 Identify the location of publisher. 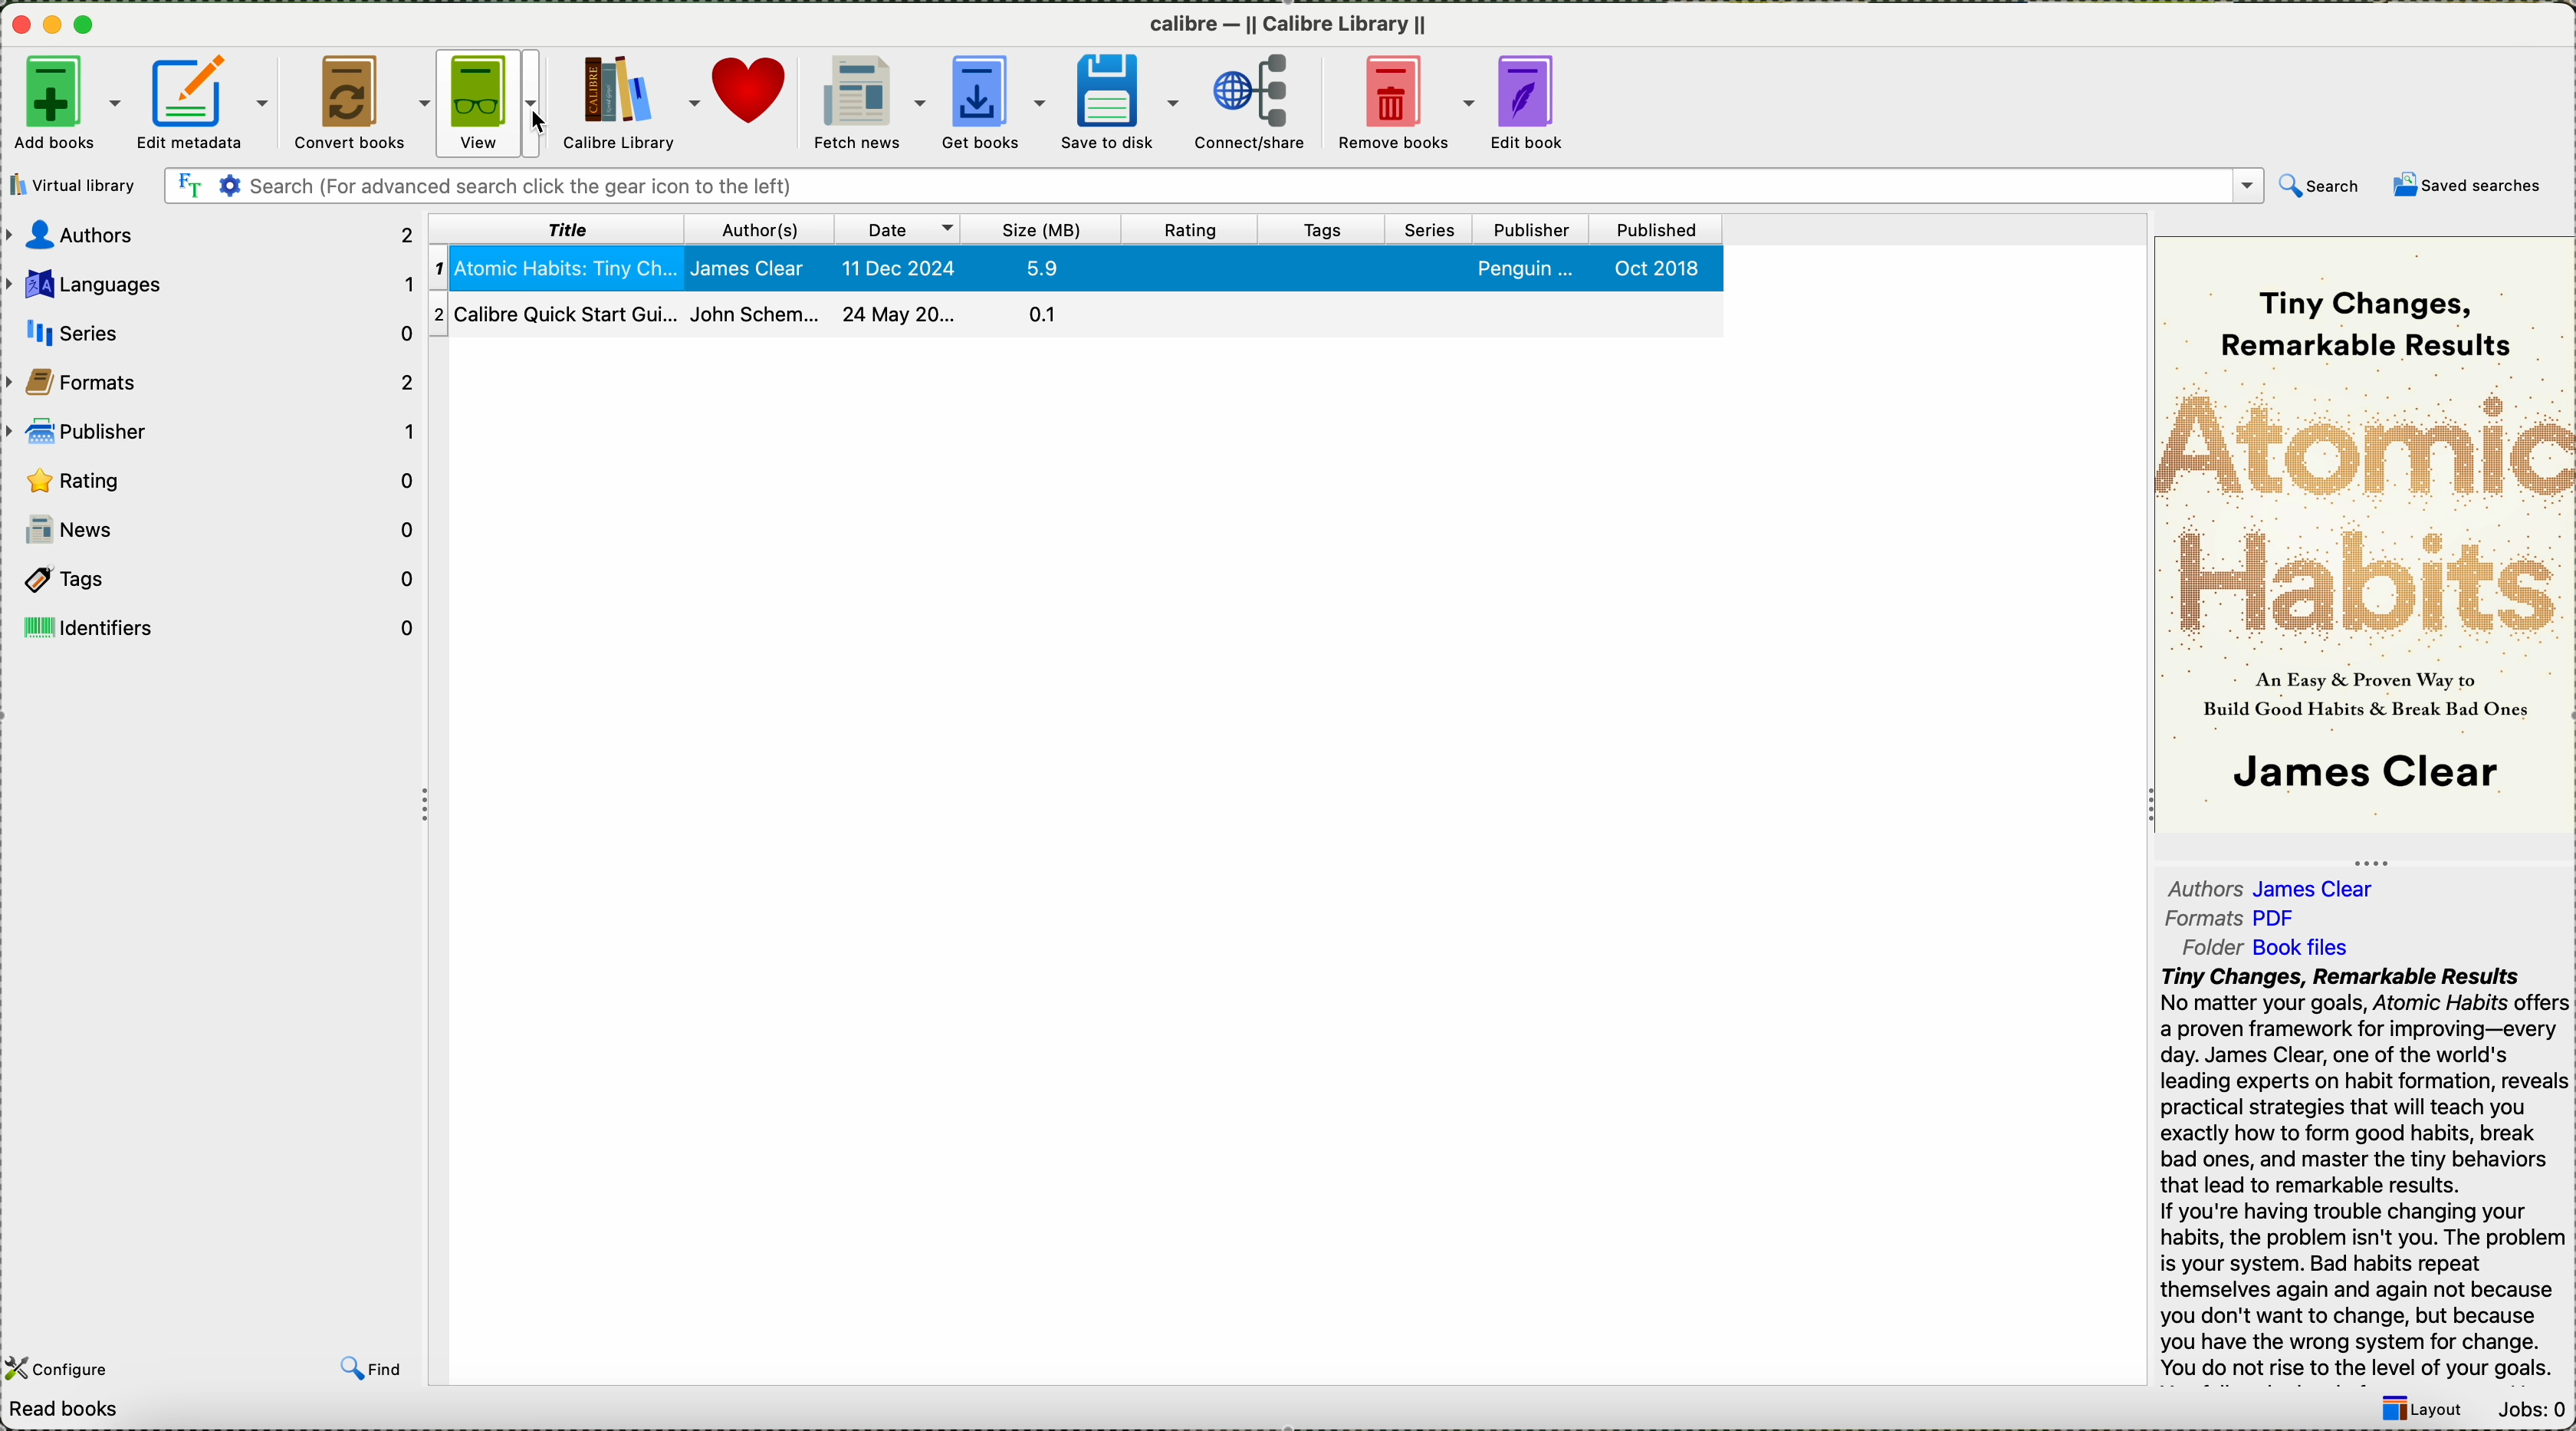
(213, 426).